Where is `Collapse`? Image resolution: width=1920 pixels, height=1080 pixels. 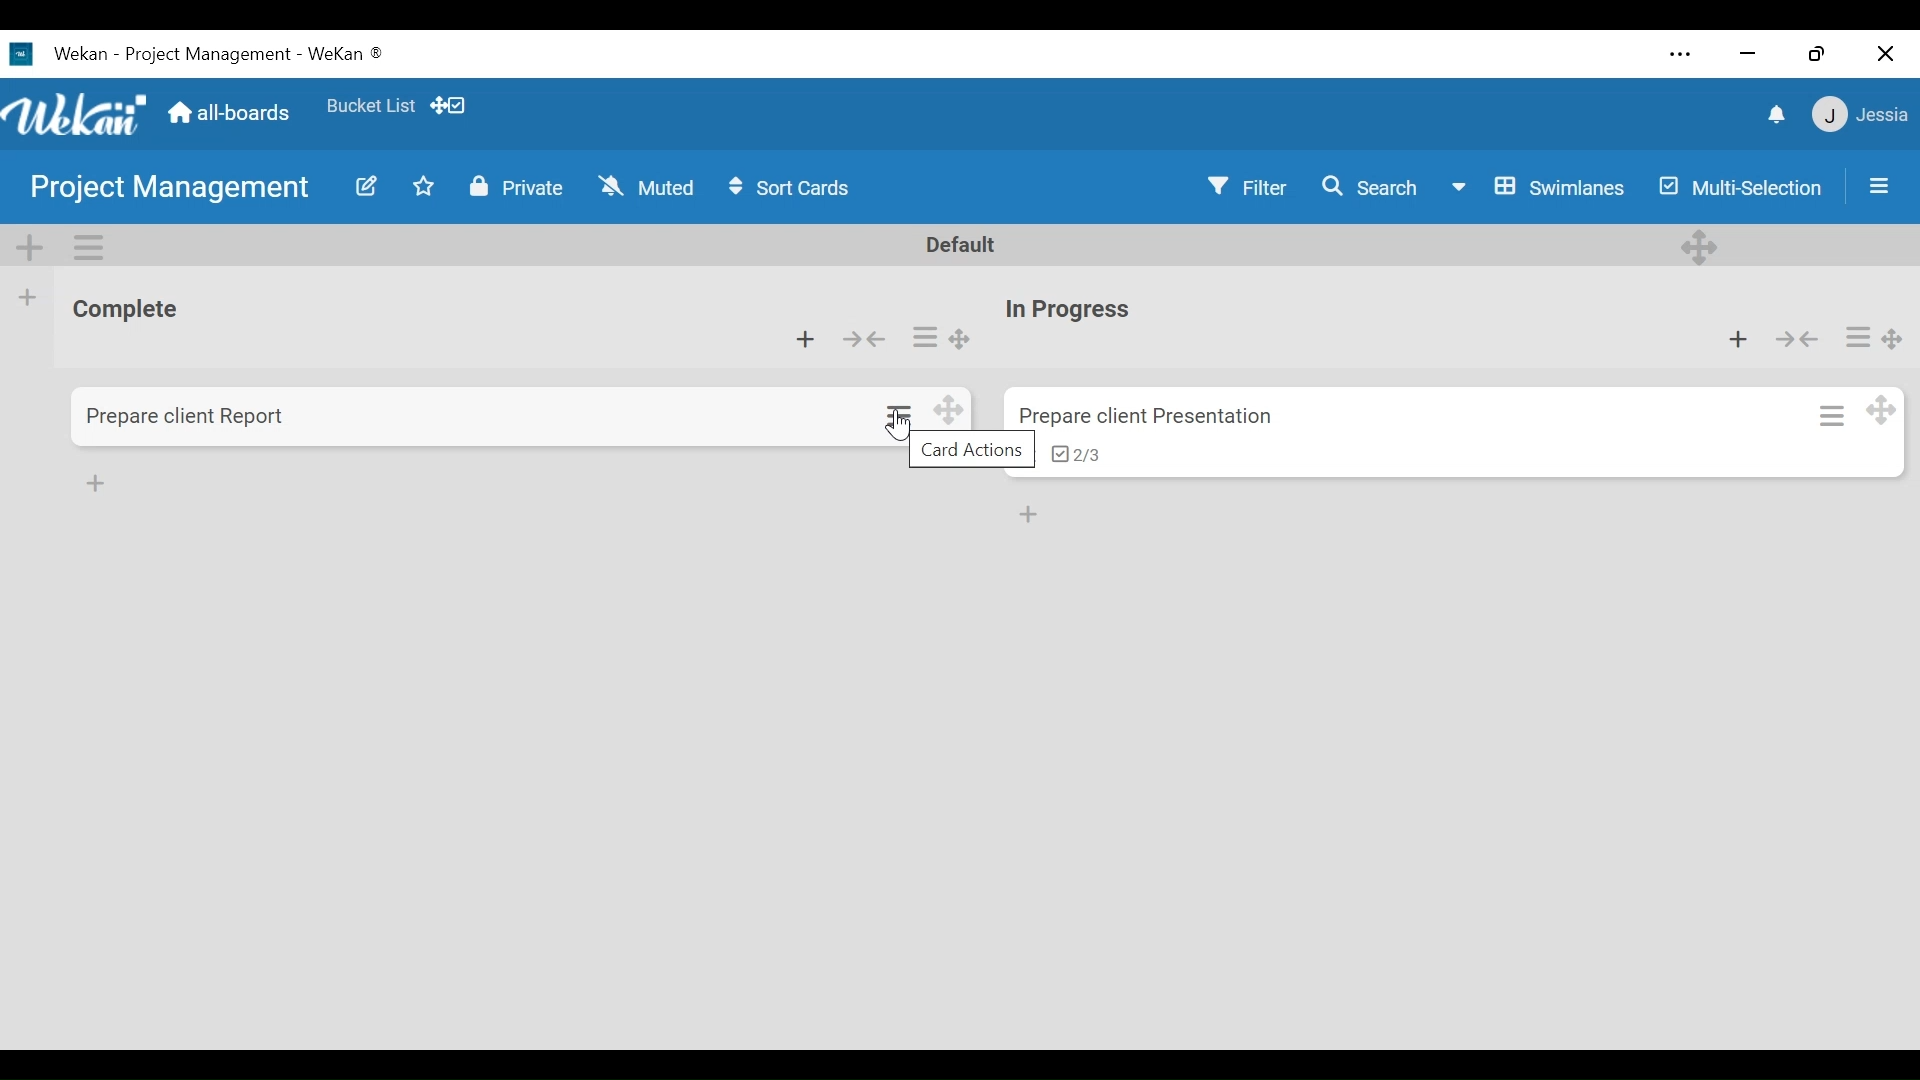 Collapse is located at coordinates (1797, 339).